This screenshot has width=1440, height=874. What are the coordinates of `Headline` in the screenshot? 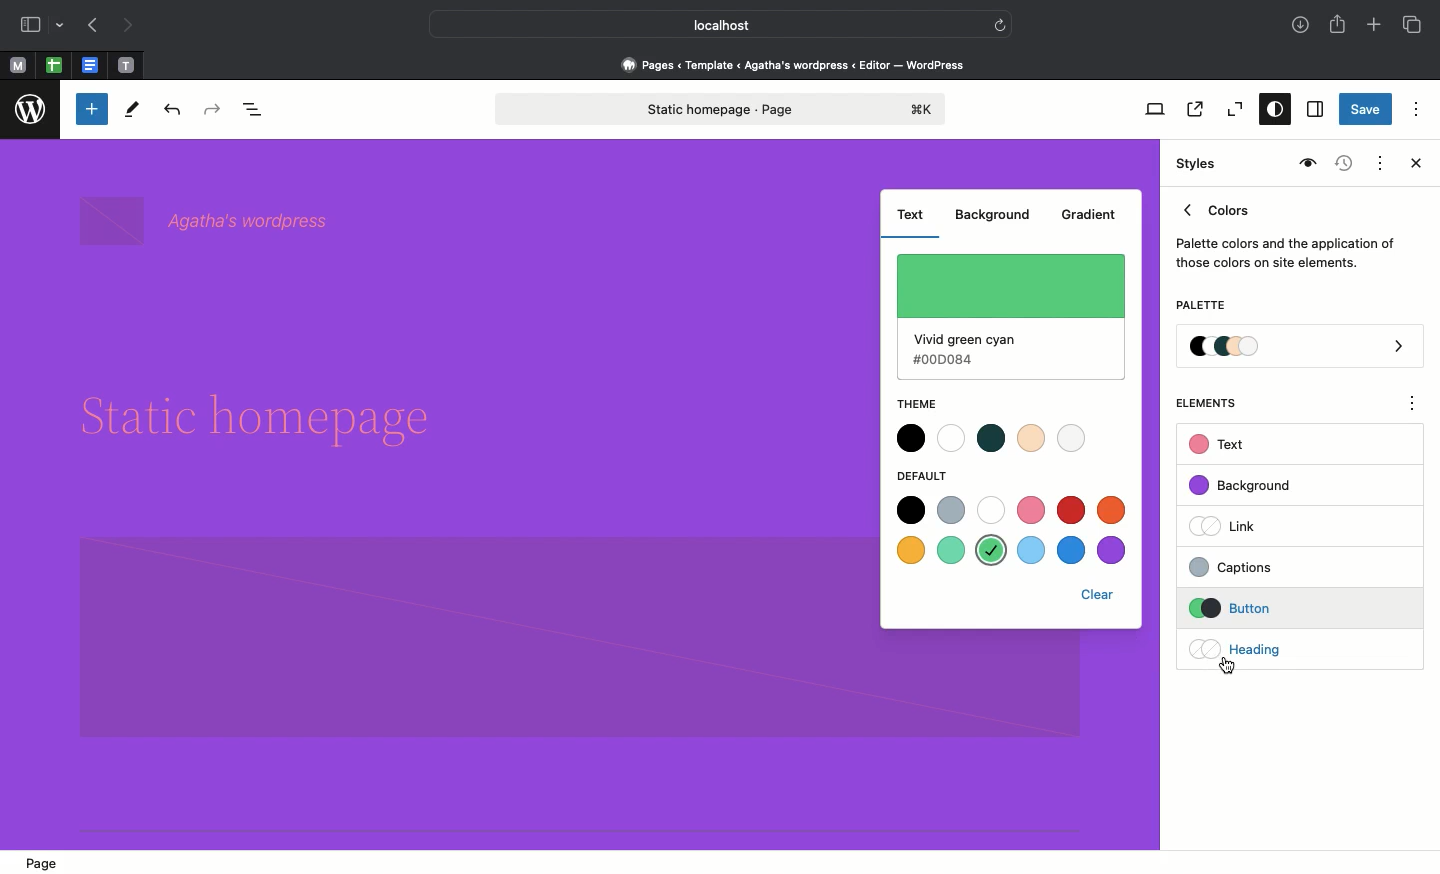 It's located at (272, 420).